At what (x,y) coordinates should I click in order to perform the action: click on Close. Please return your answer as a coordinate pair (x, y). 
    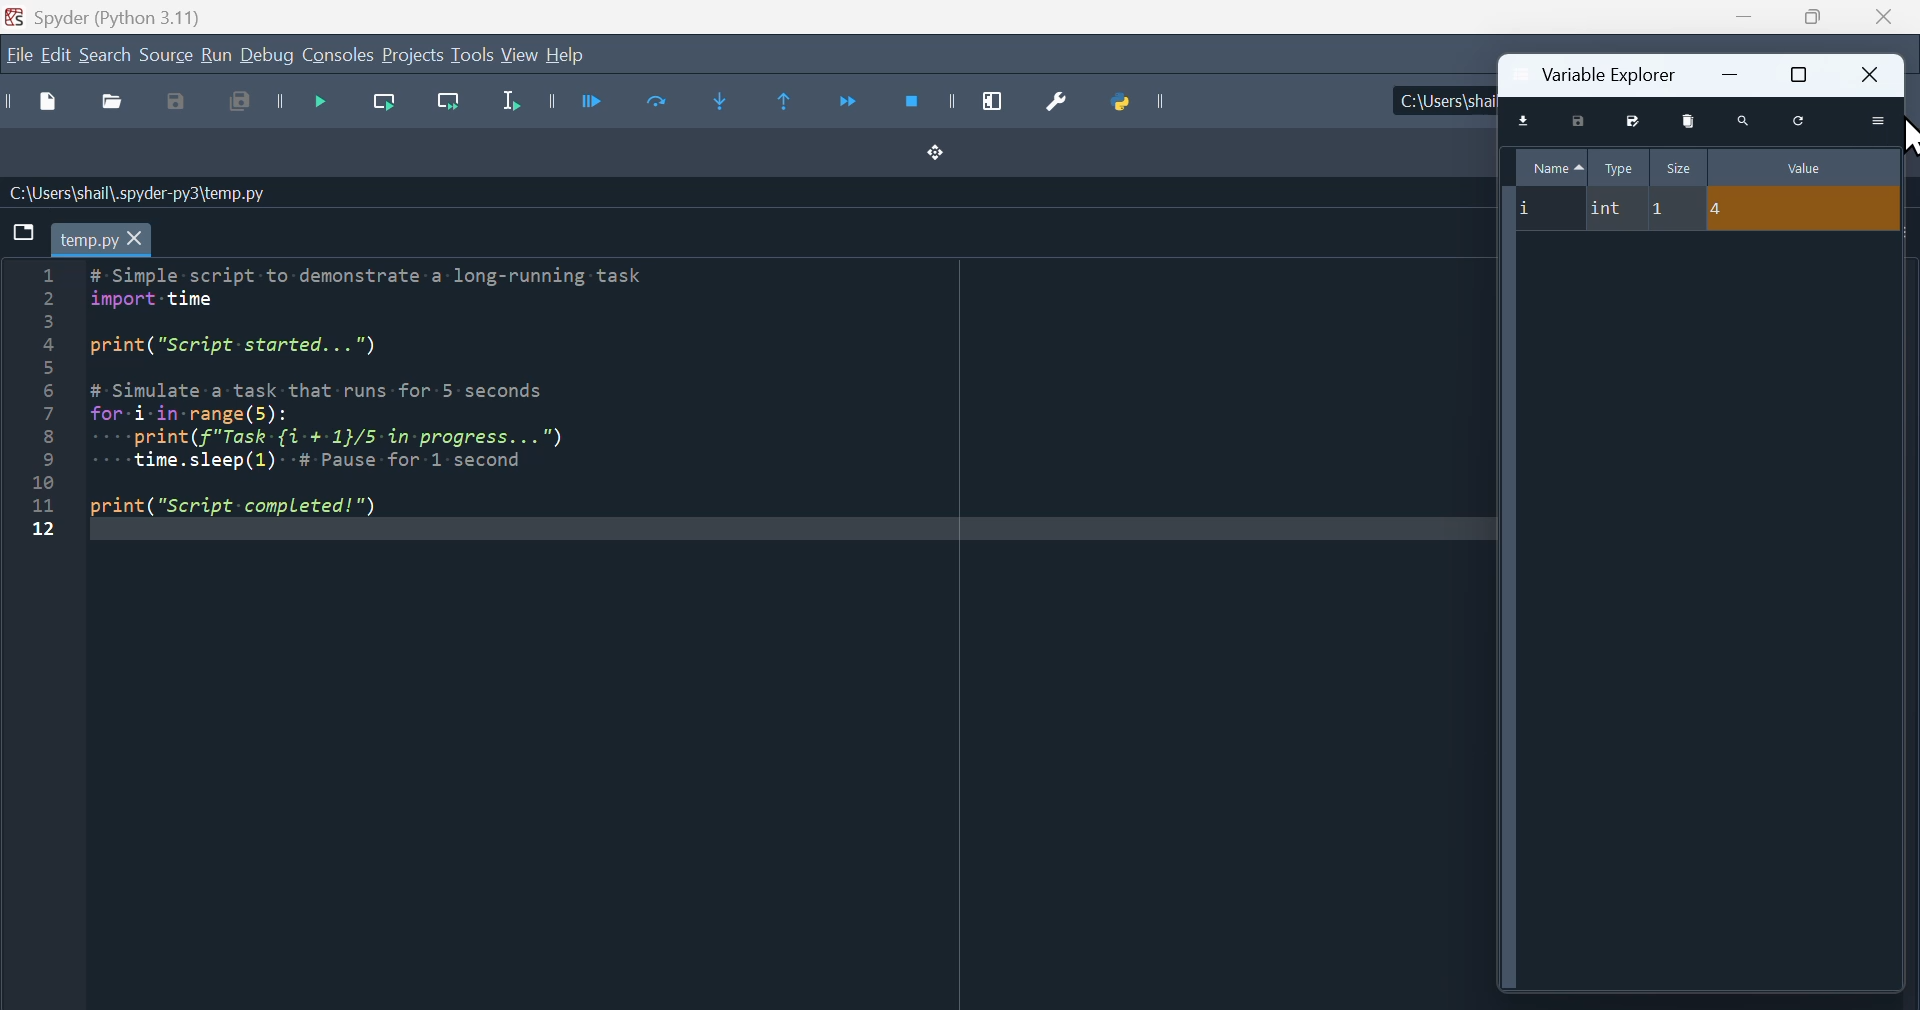
    Looking at the image, I should click on (1880, 18).